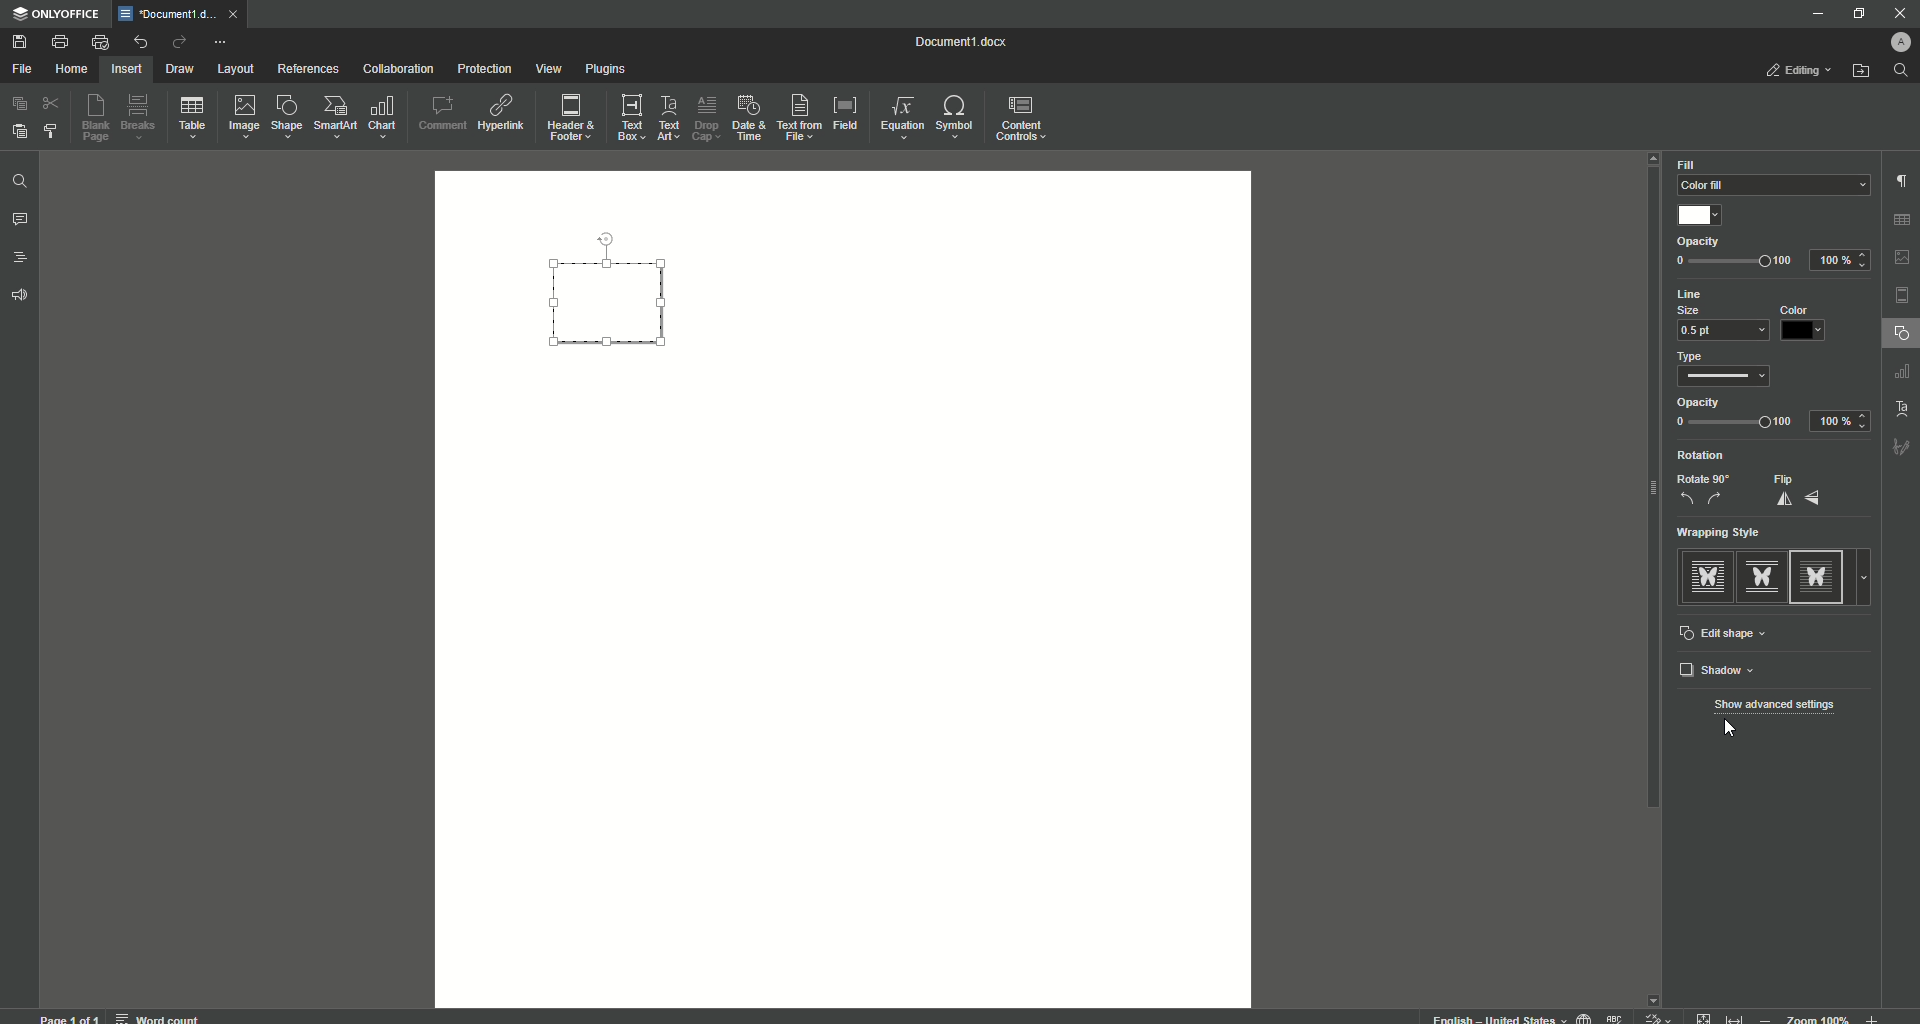  I want to click on table, so click(1904, 374).